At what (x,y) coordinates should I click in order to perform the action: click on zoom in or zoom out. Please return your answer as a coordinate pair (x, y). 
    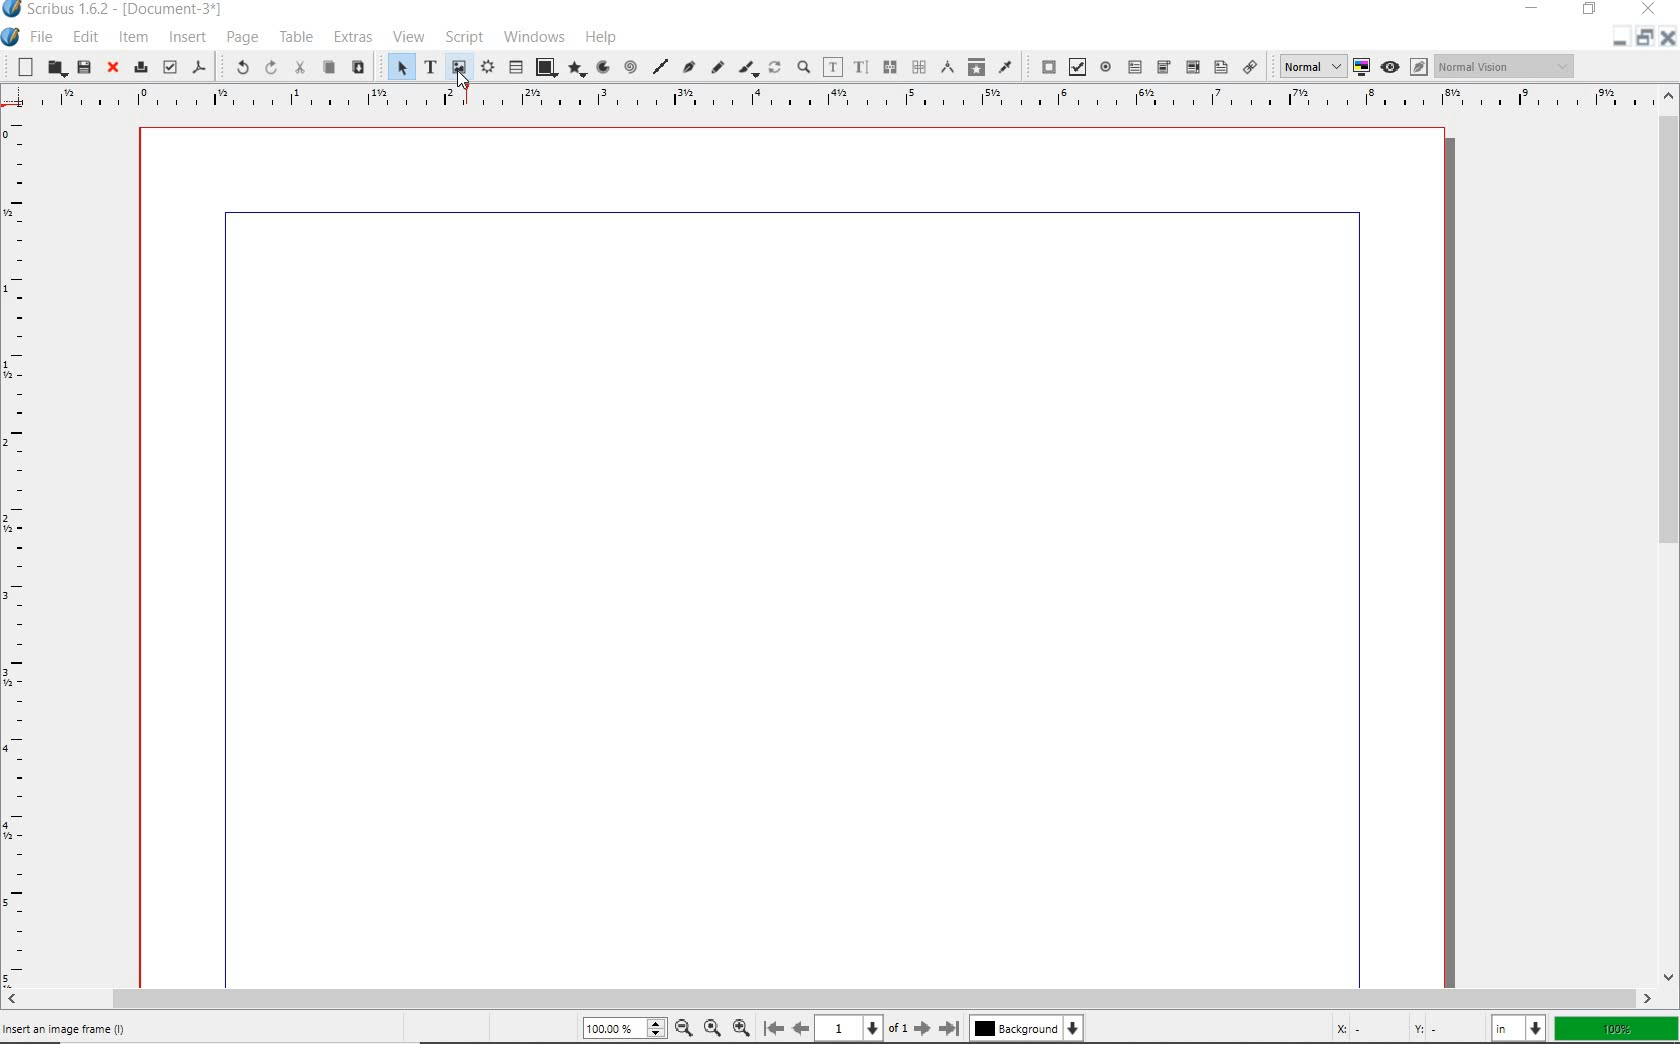
    Looking at the image, I should click on (803, 66).